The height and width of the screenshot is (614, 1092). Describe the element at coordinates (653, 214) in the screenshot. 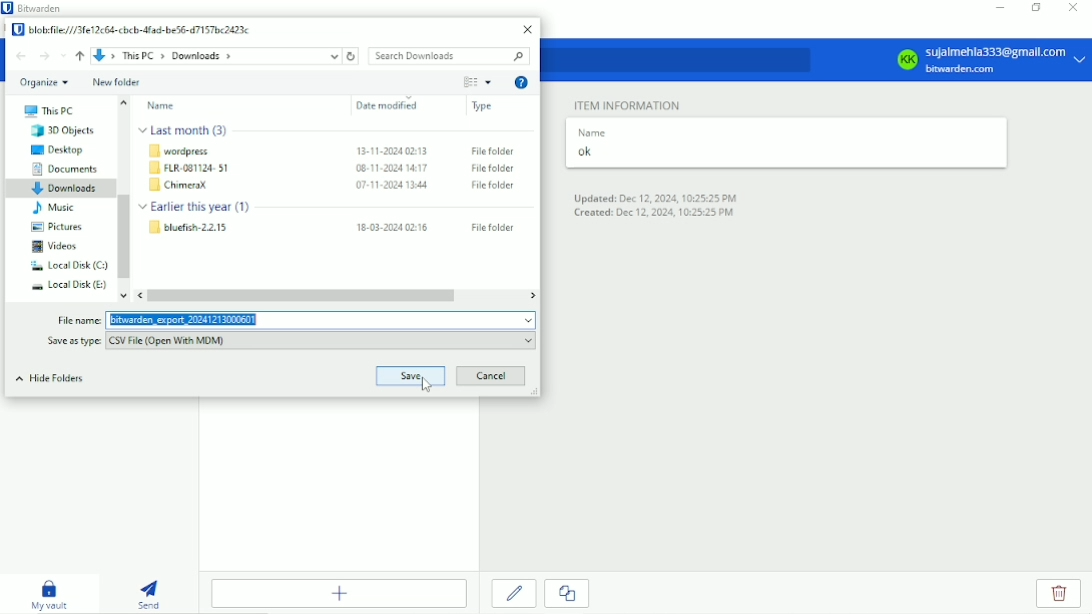

I see `Created: Dec 12, 2024, 10:25:25 PM` at that location.